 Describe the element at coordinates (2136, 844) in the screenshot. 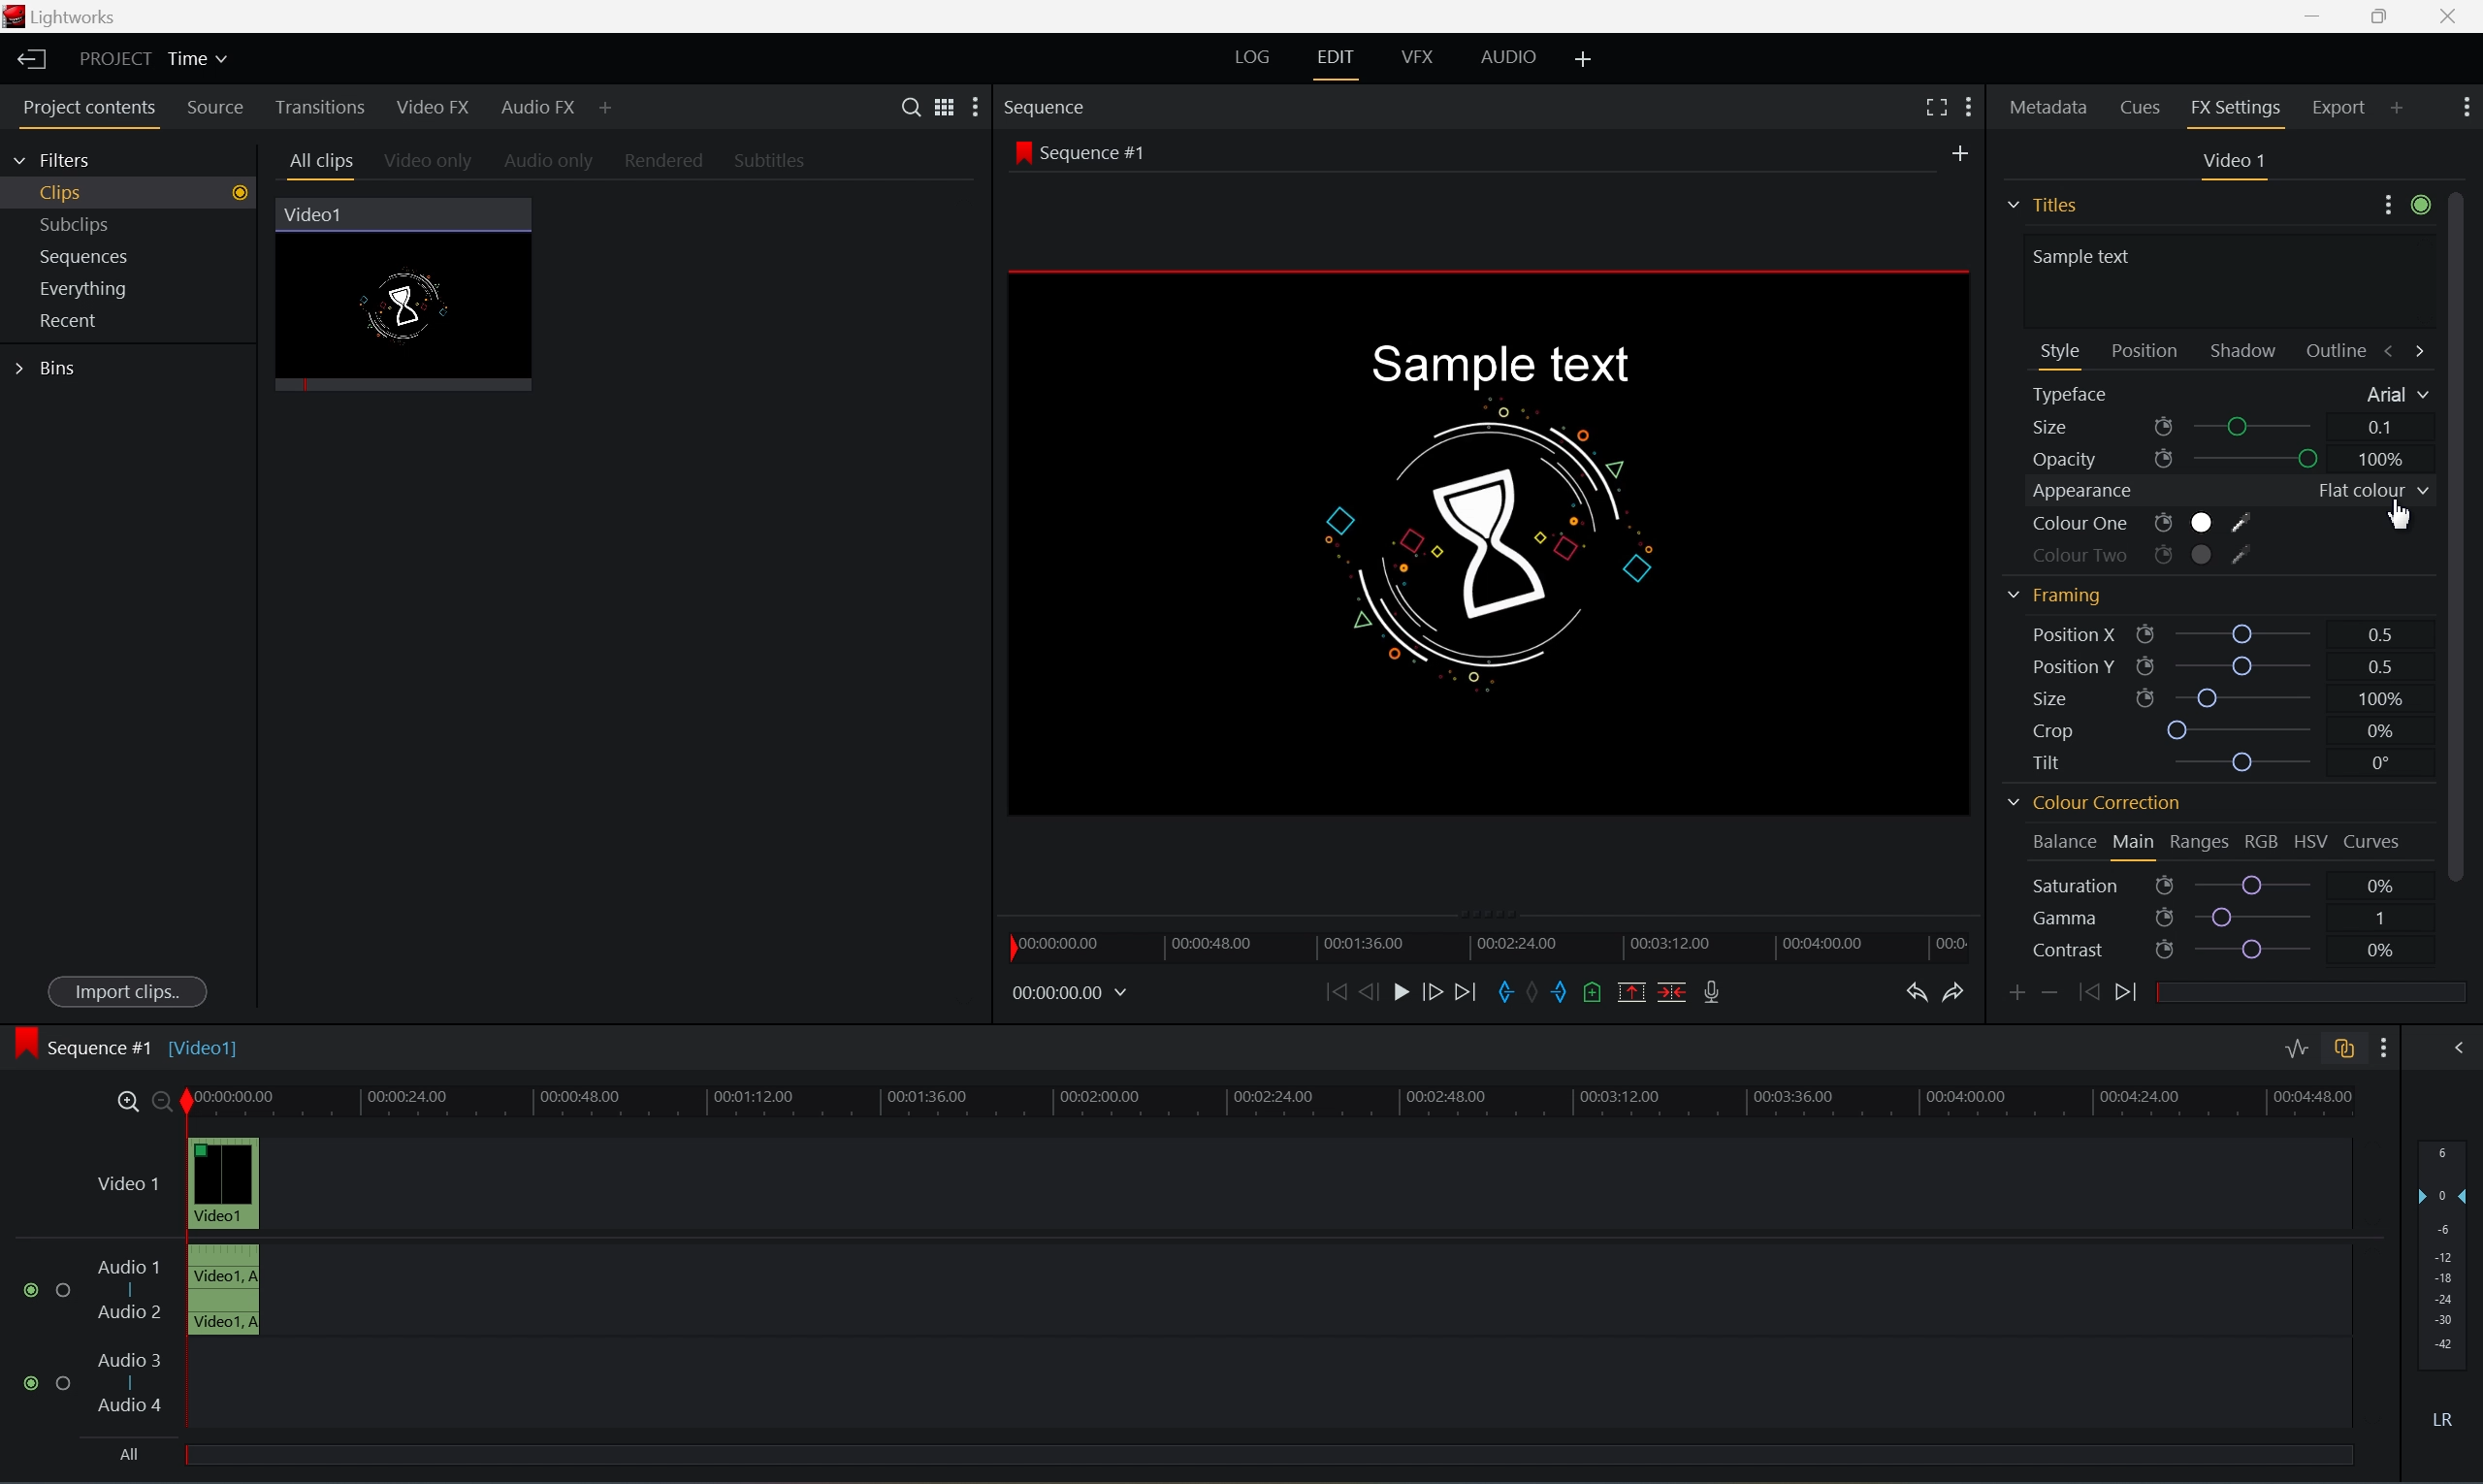

I see `main` at that location.